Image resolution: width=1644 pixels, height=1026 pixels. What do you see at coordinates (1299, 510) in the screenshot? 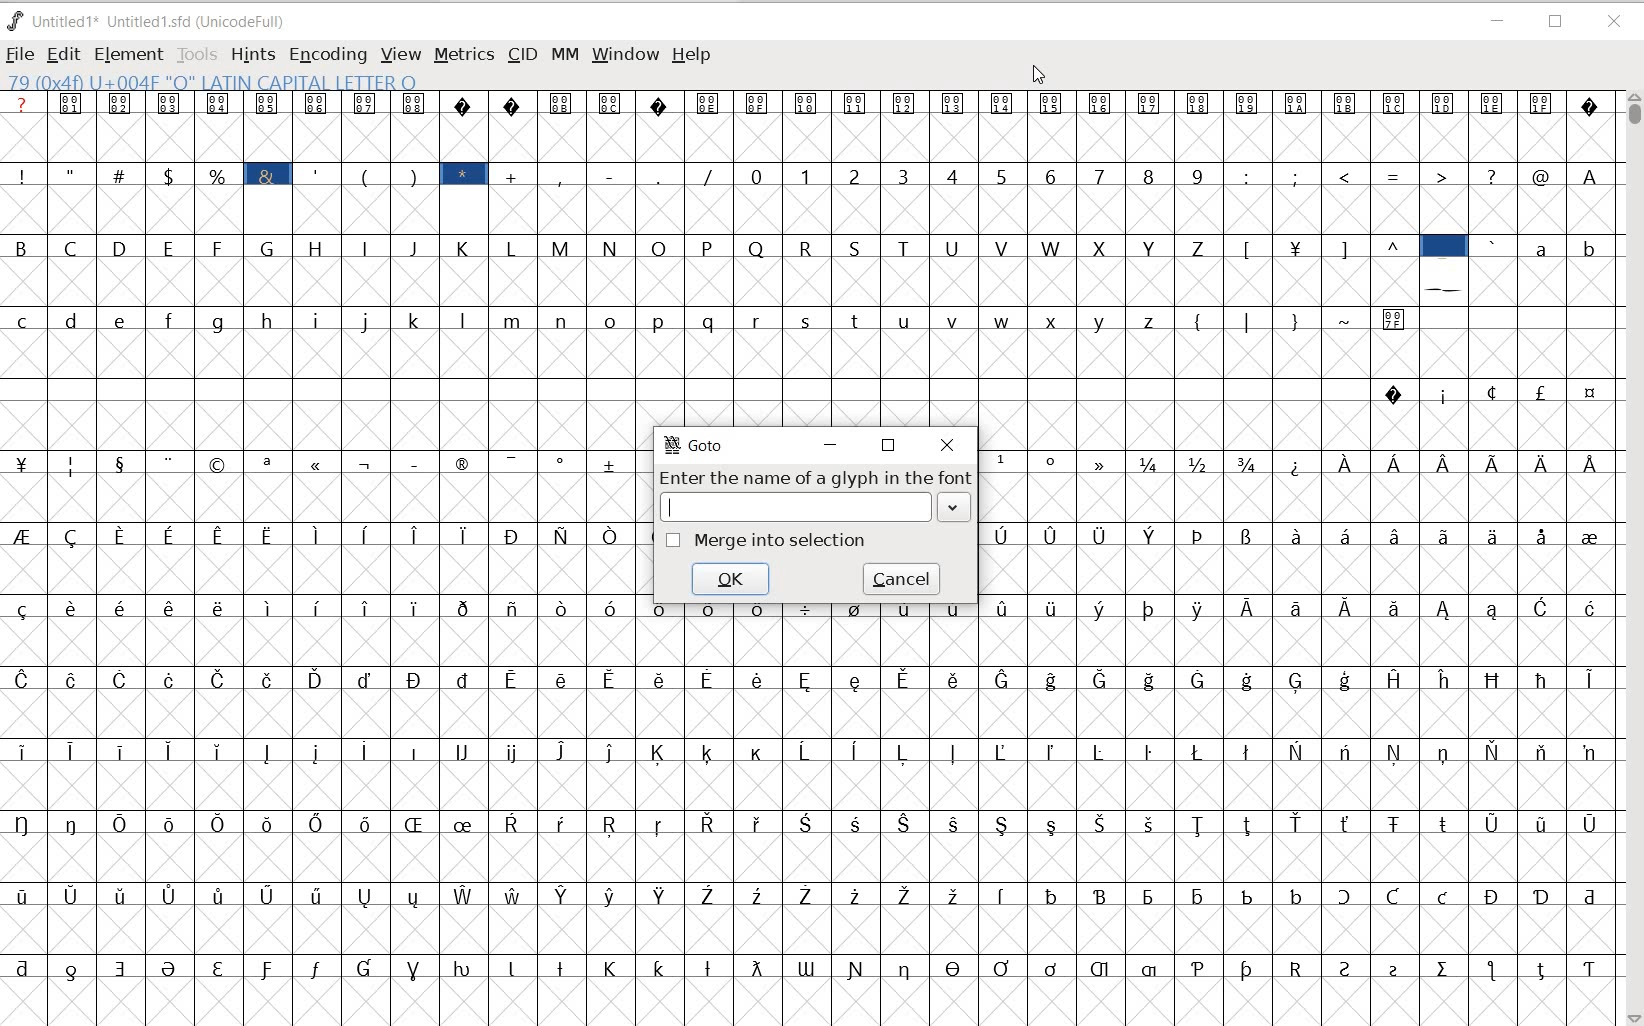
I see `GLYPHY CHARACTERS & NUMBERS` at bounding box center [1299, 510].